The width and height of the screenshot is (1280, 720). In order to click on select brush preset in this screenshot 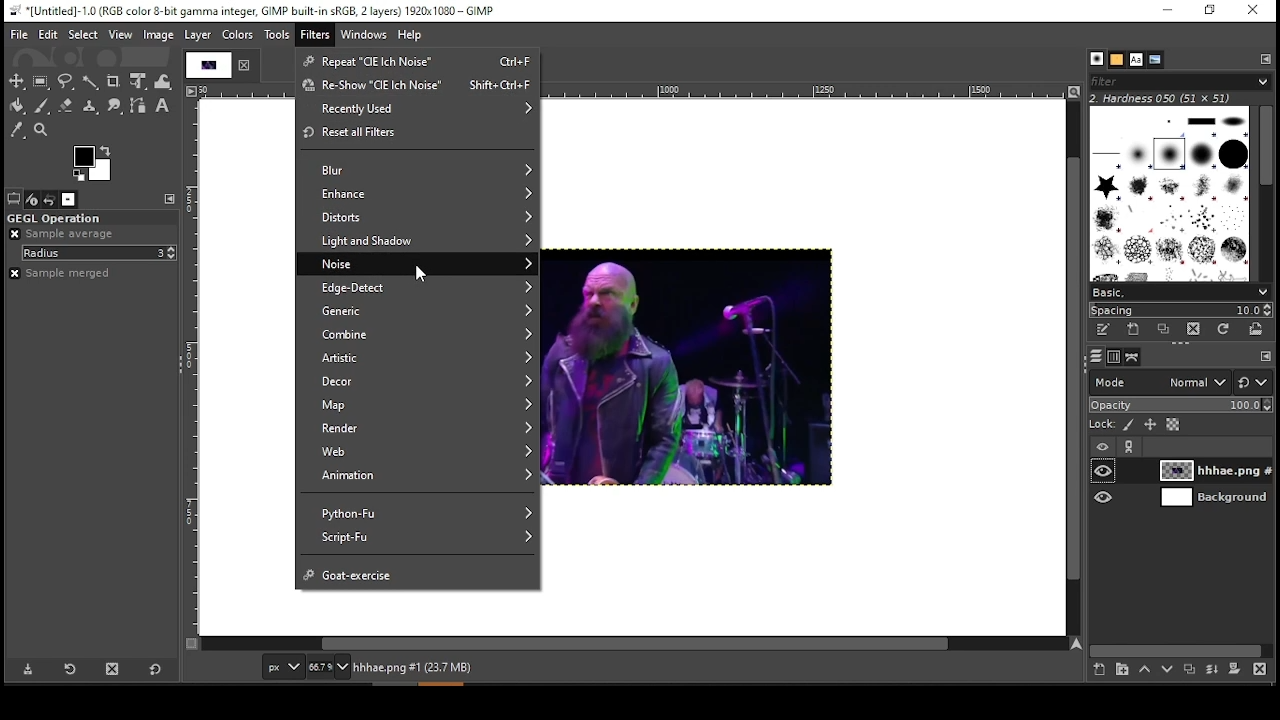, I will do `click(1183, 293)`.